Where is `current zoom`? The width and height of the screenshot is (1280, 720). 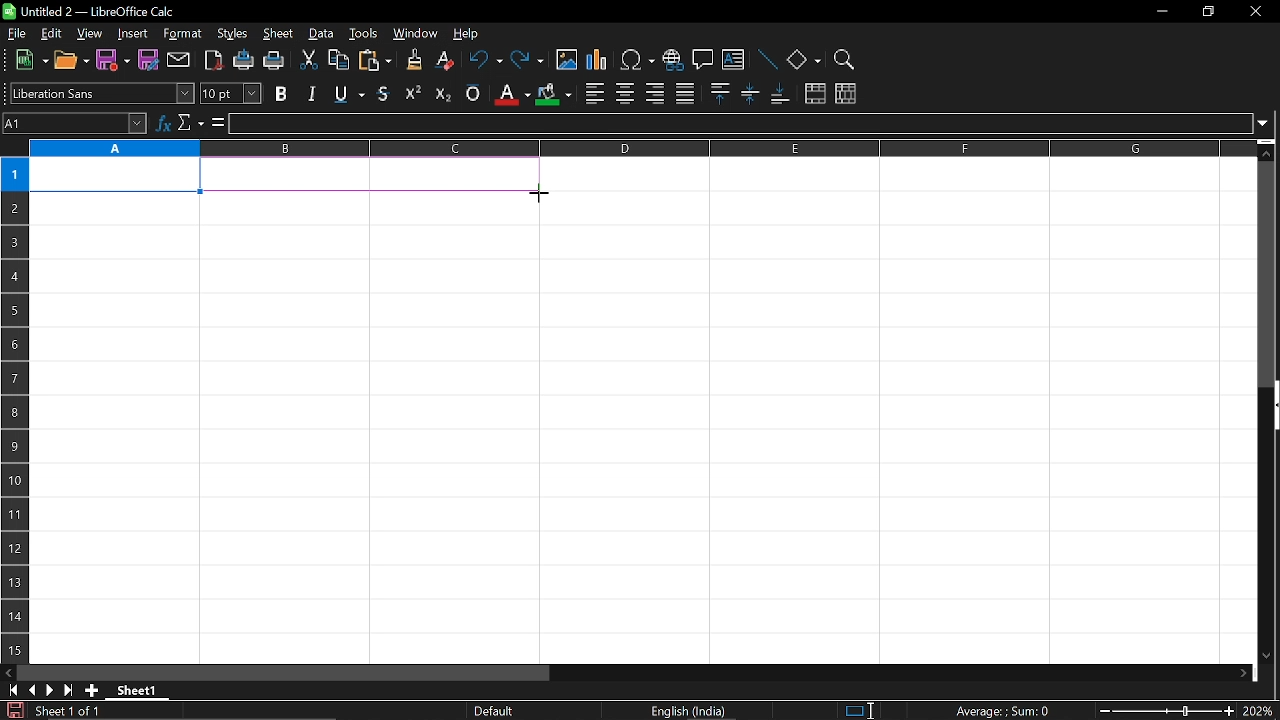 current zoom is located at coordinates (1260, 712).